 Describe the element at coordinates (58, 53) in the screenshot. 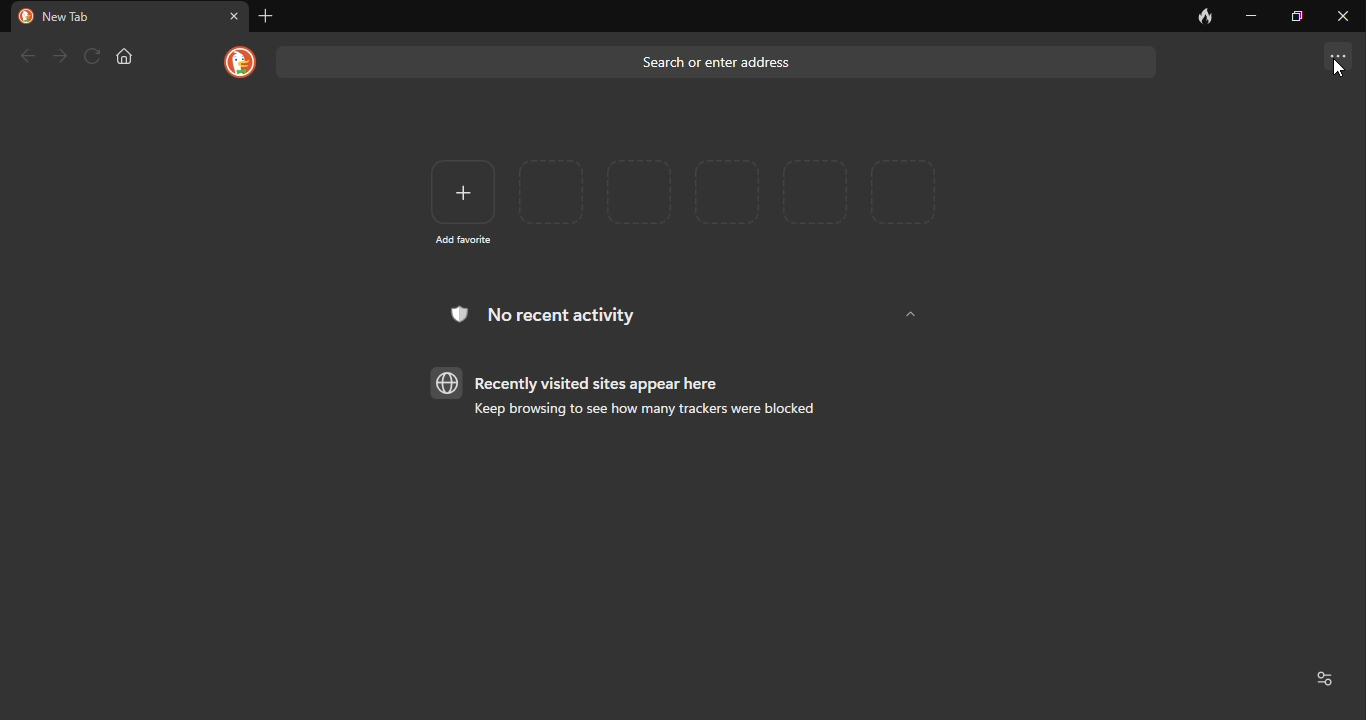

I see `forward` at that location.